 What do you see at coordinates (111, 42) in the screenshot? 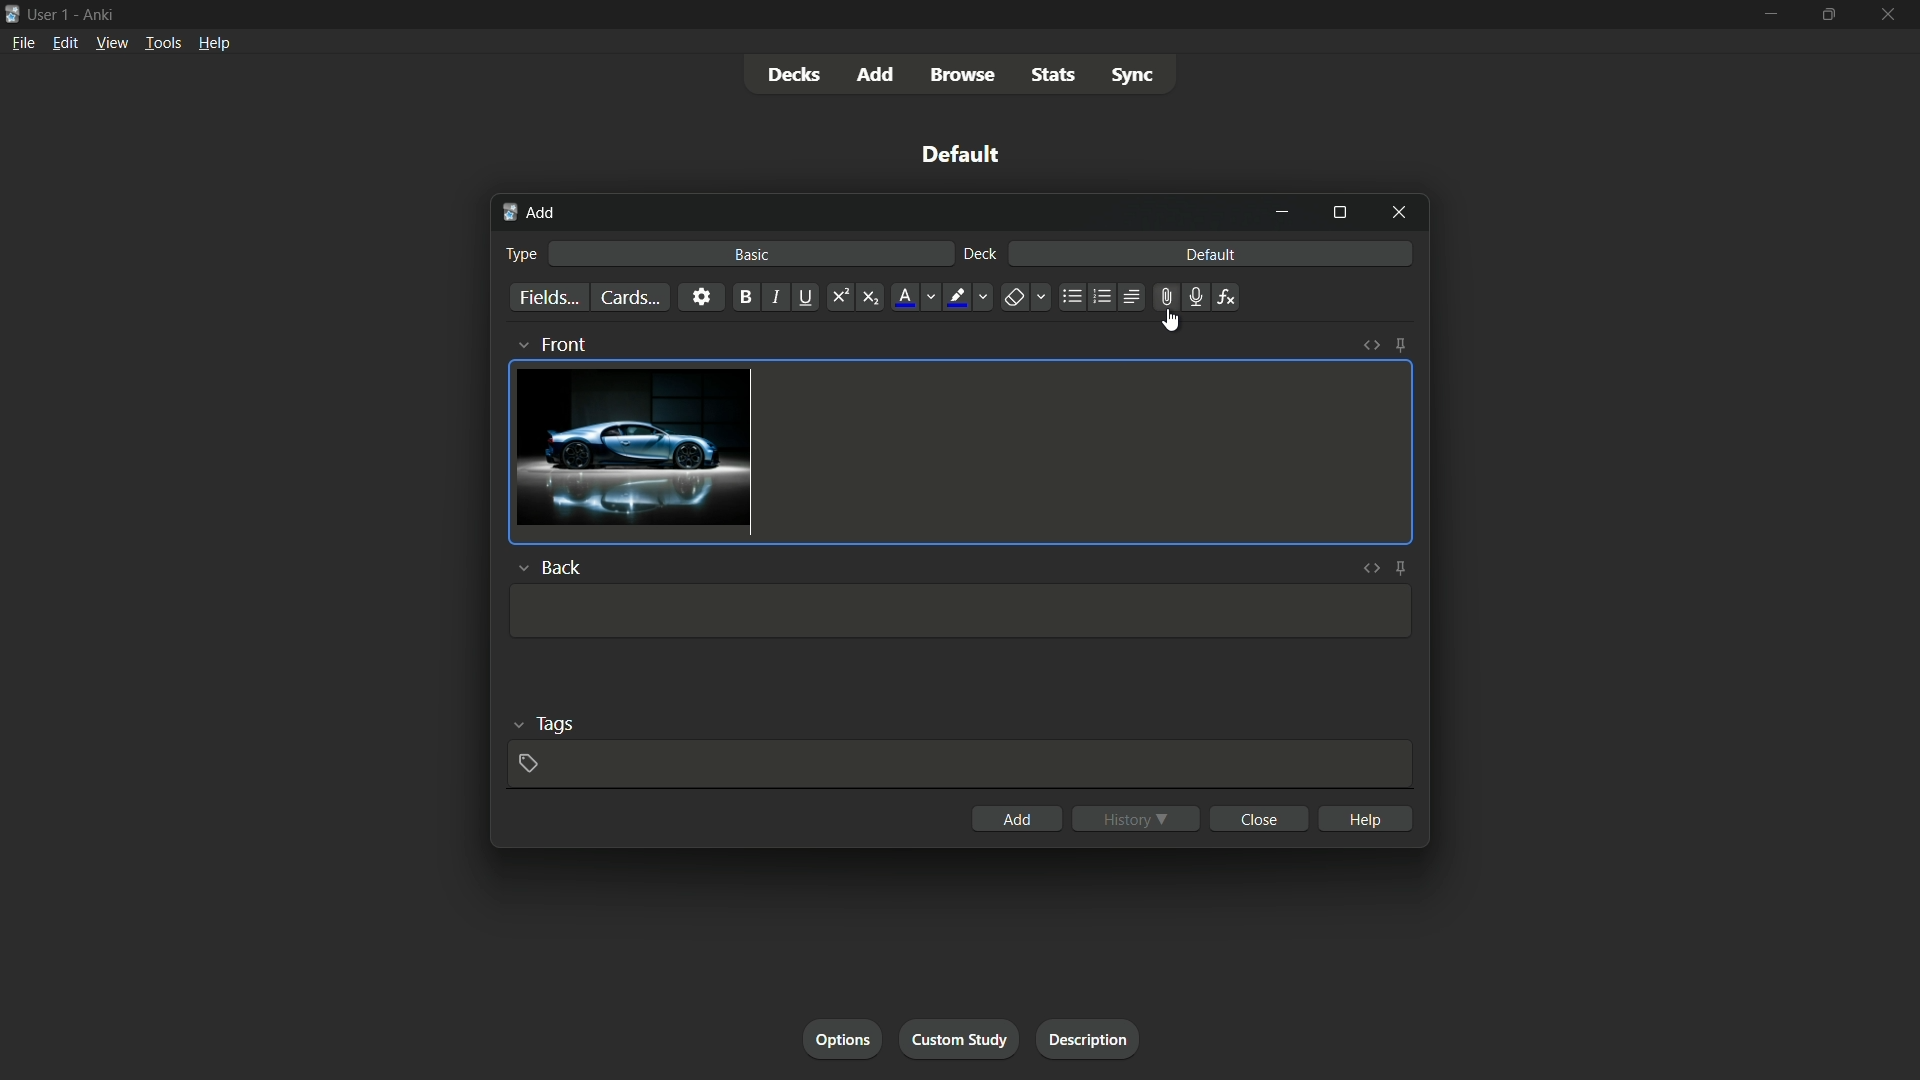
I see `view menu` at bounding box center [111, 42].